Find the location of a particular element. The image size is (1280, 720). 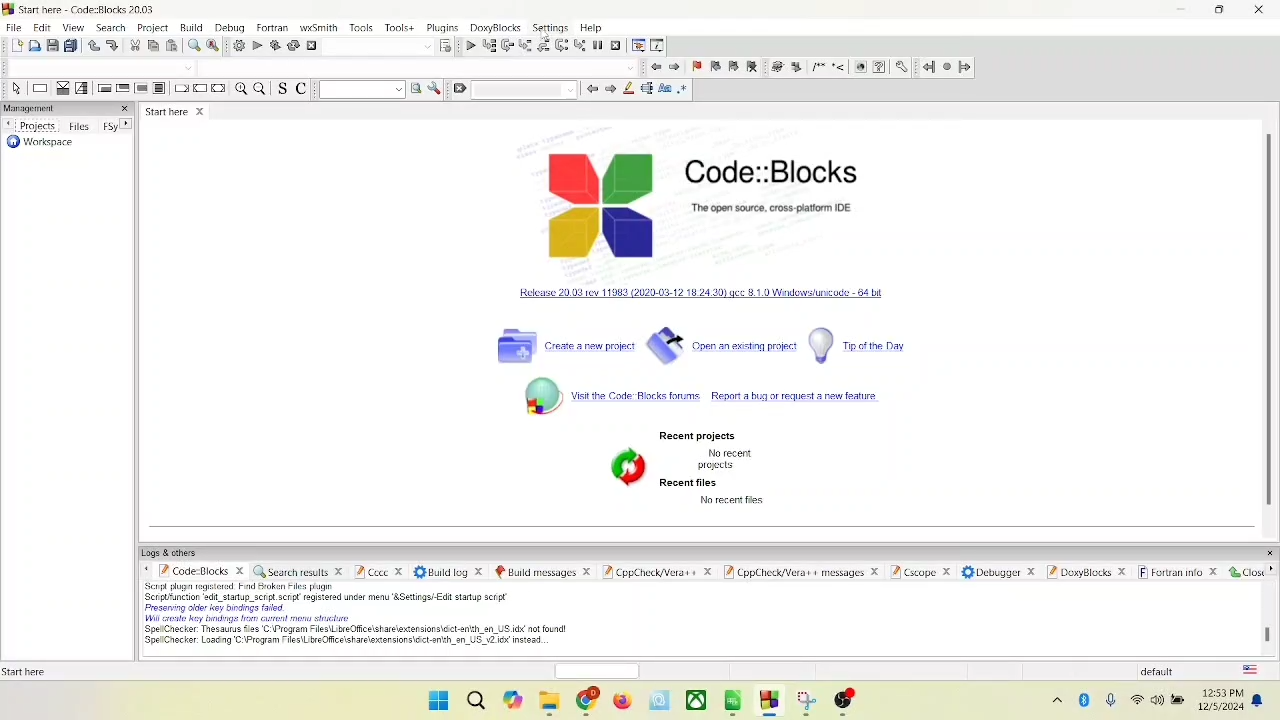

instruction is located at coordinates (37, 89).